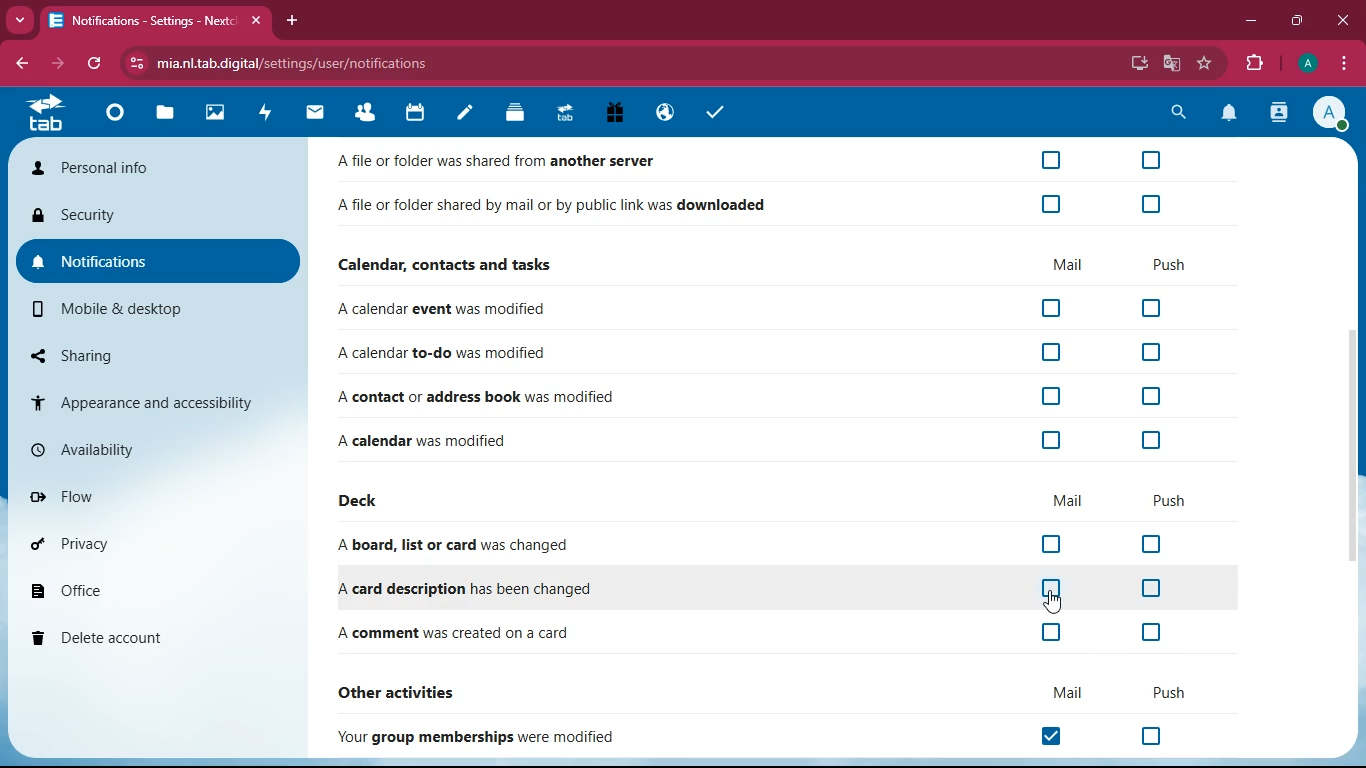 The image size is (1366, 768). Describe the element at coordinates (553, 208) in the screenshot. I see `A file or folder shared by mail or by public link was downloaded` at that location.